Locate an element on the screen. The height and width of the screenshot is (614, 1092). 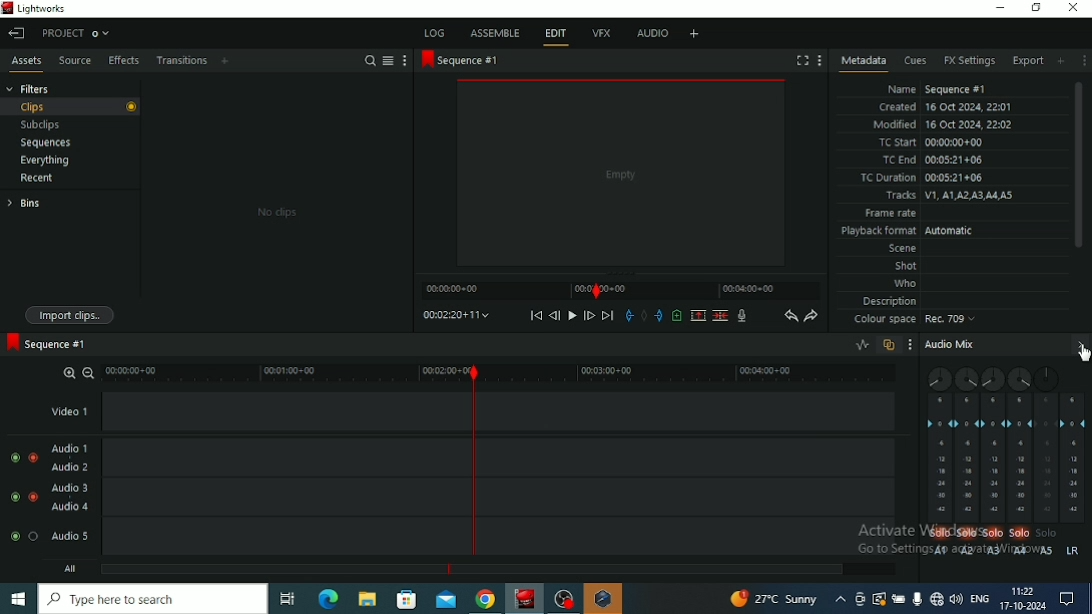
Cues is located at coordinates (914, 61).